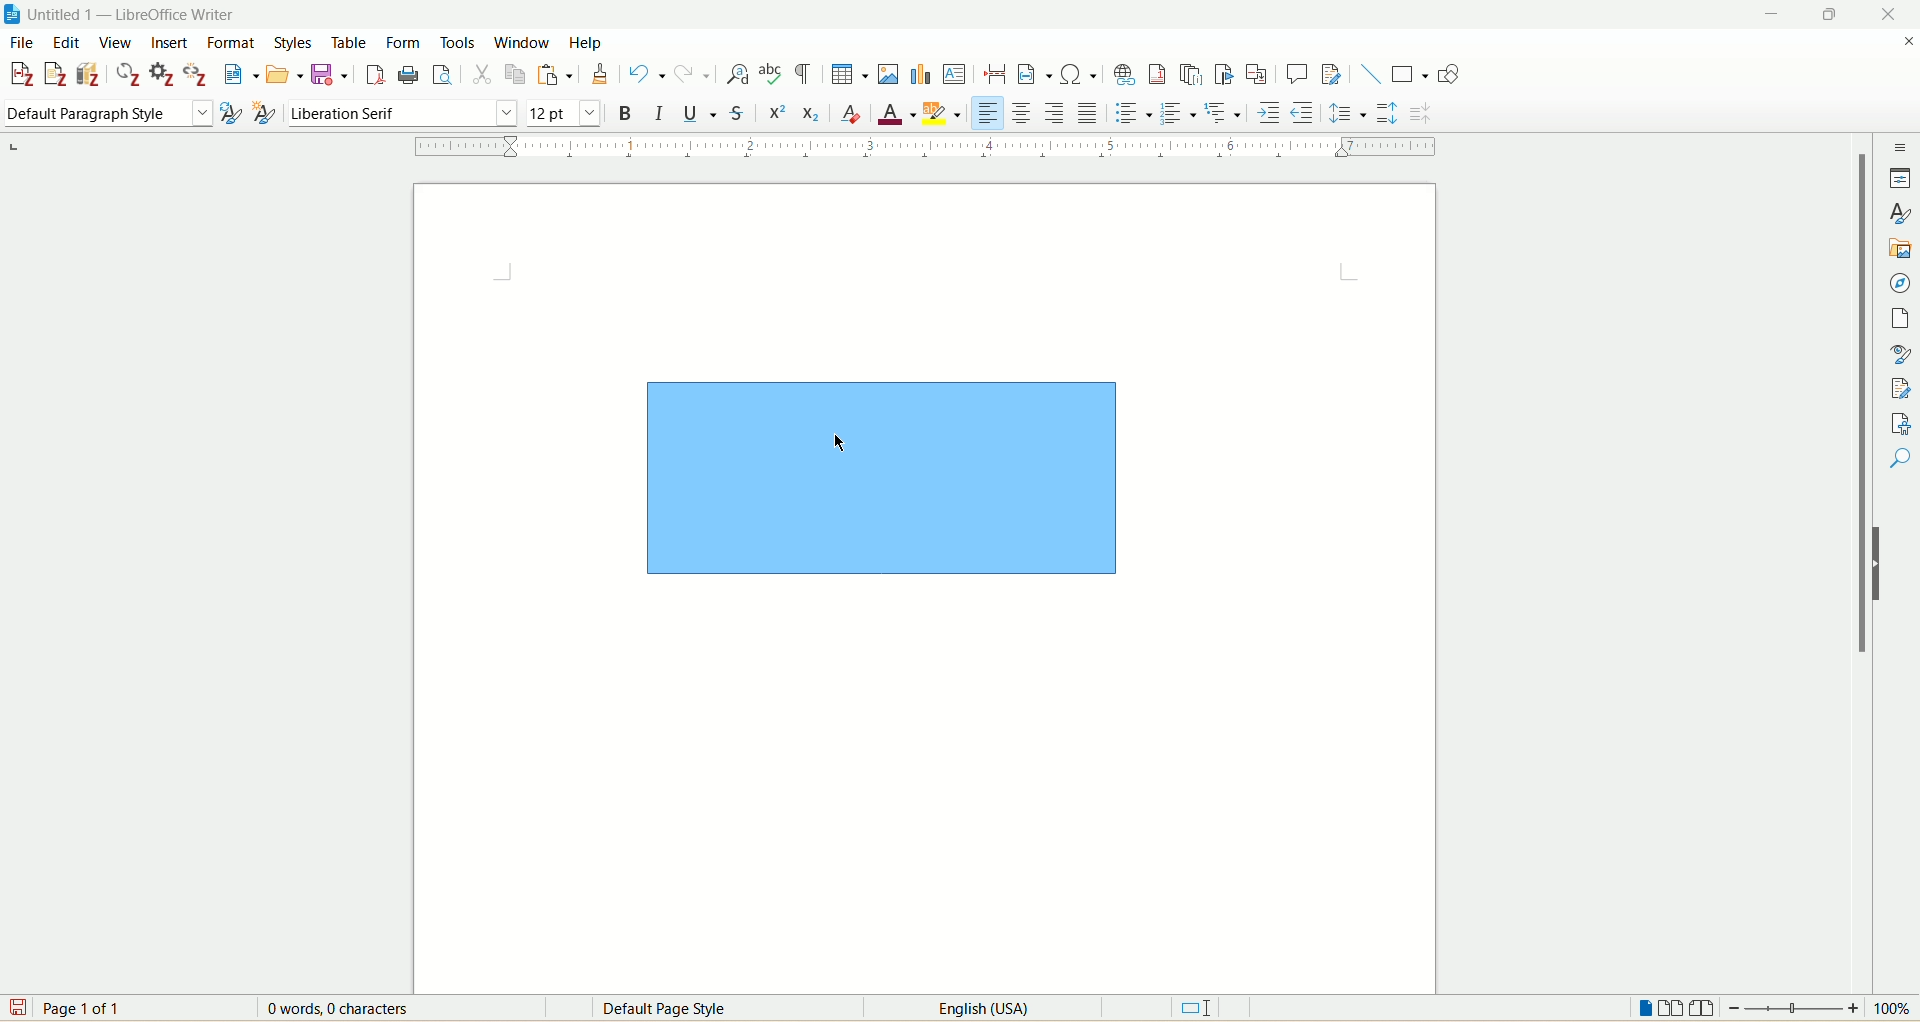 This screenshot has height=1022, width=1920. I want to click on style inspector, so click(1898, 355).